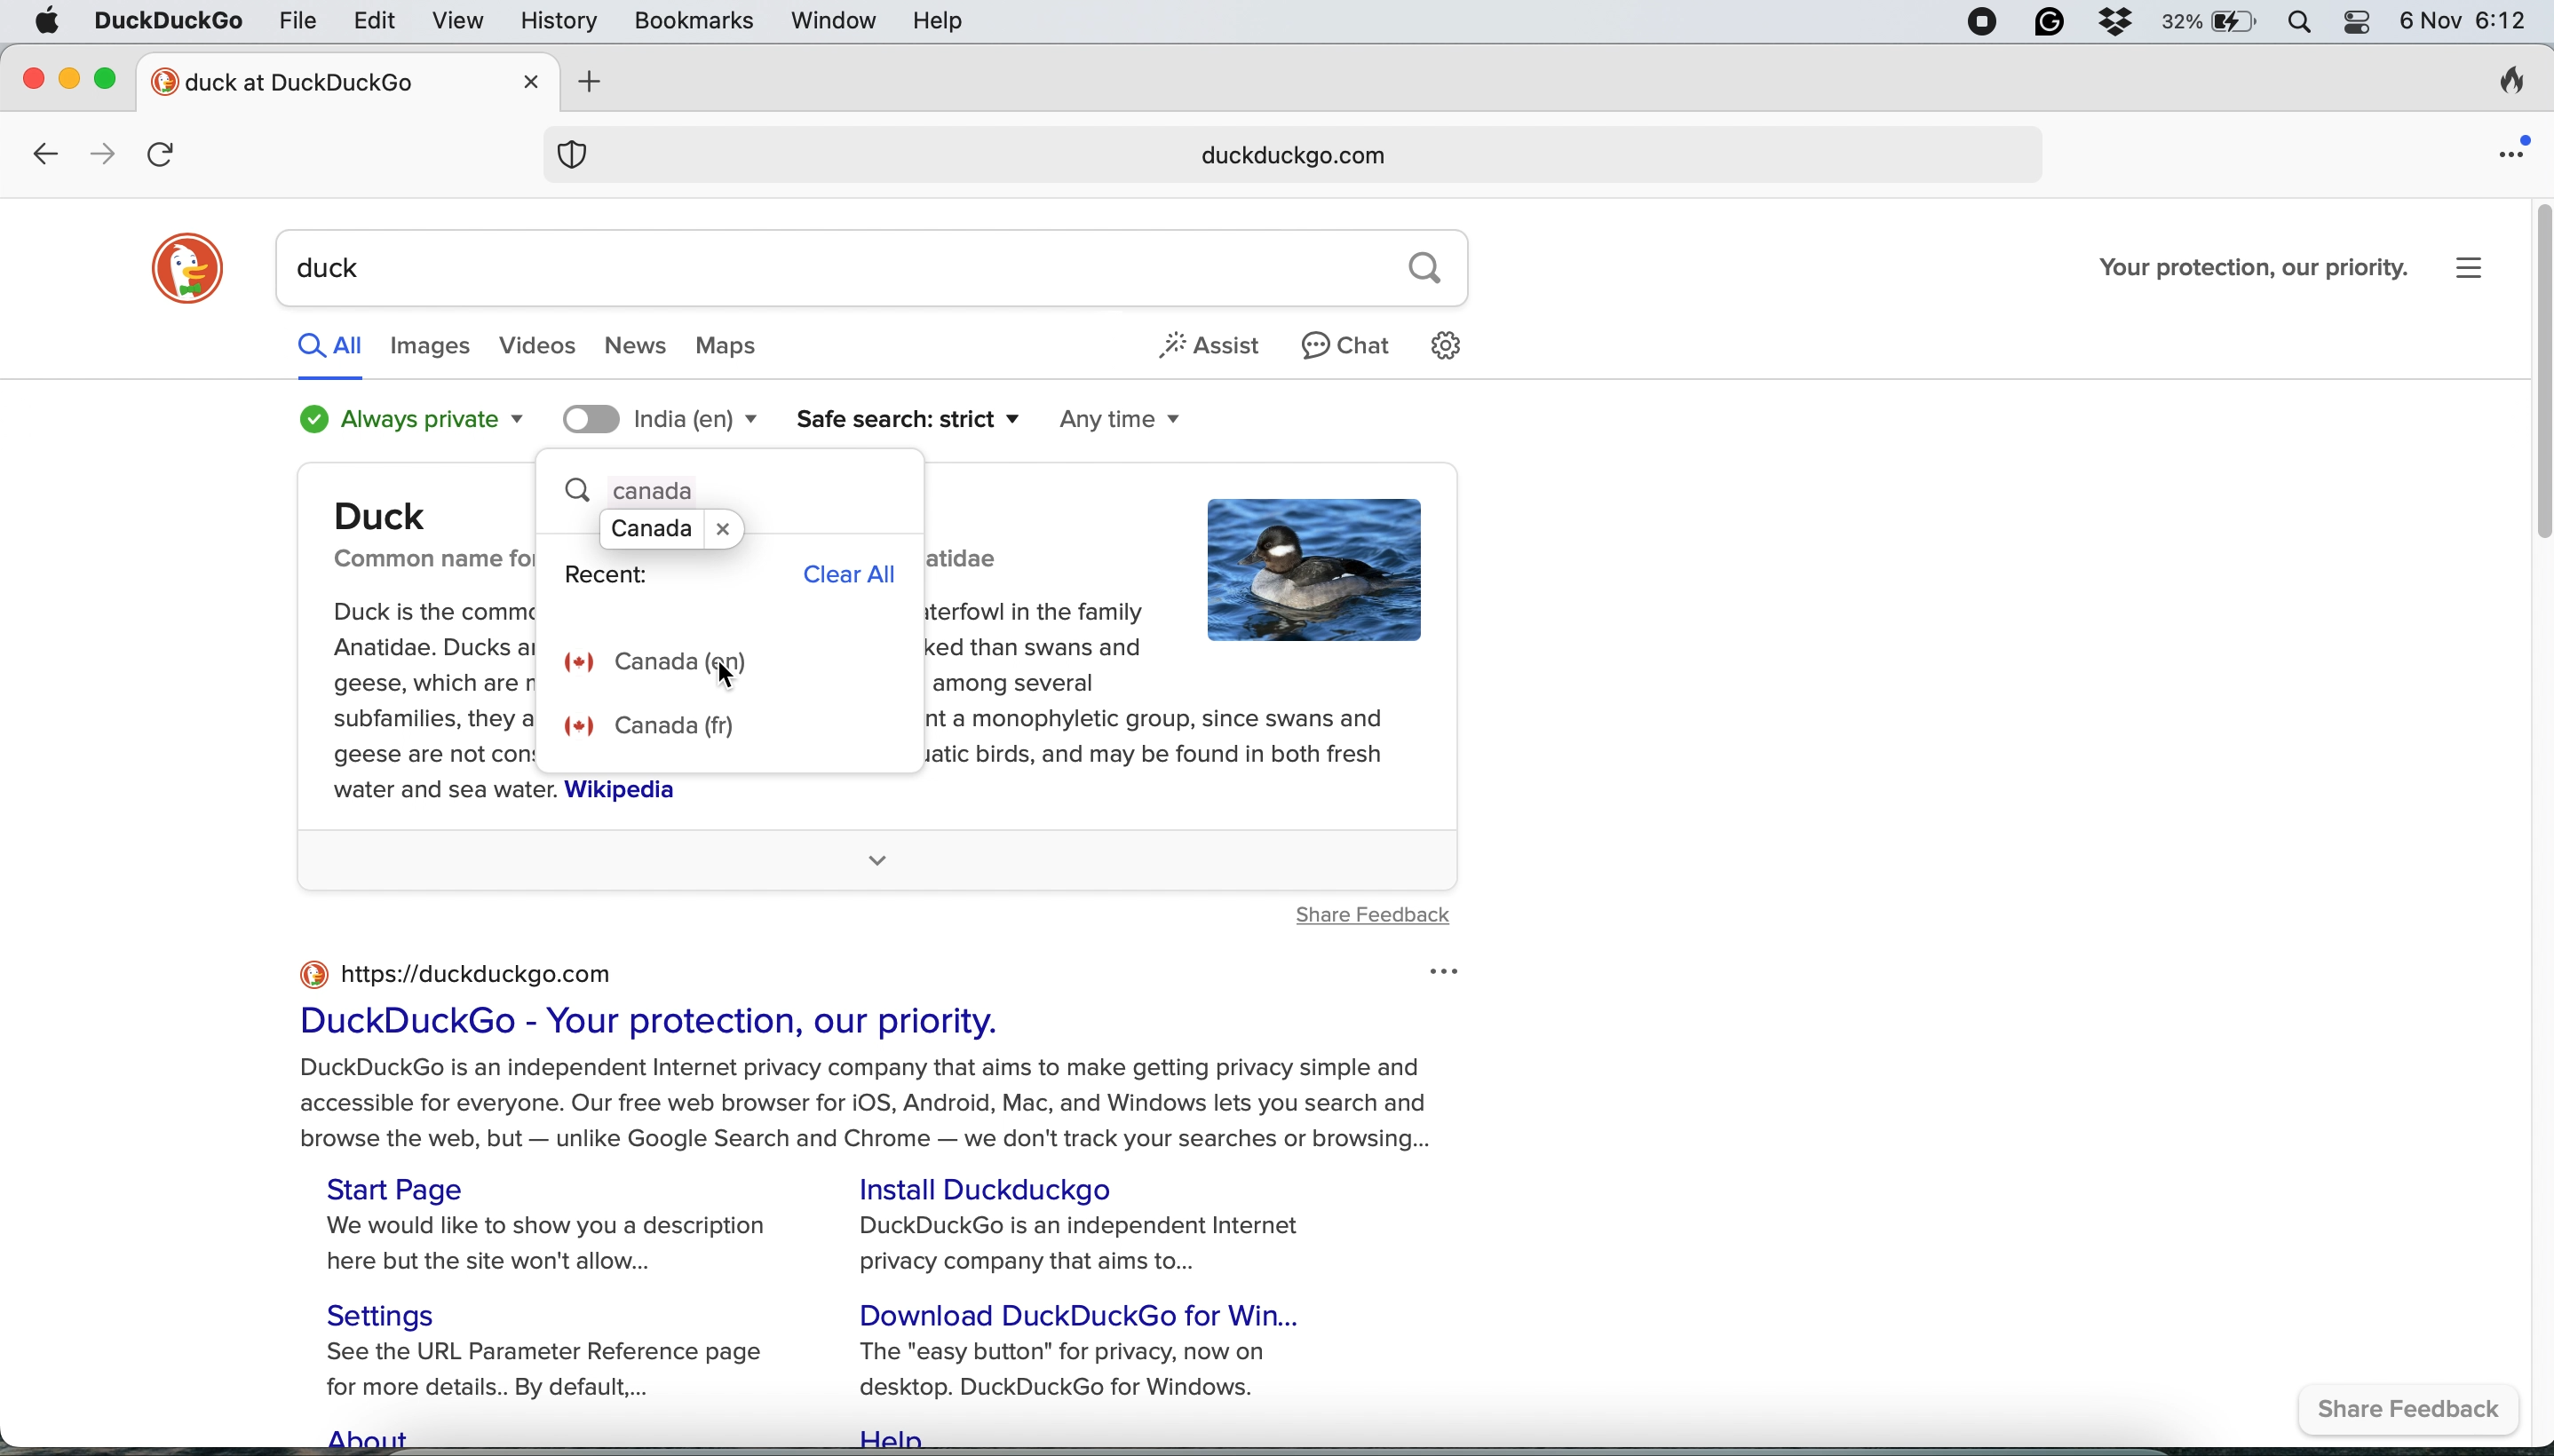 This screenshot has width=2554, height=1456. What do you see at coordinates (326, 81) in the screenshot?
I see `new tab` at bounding box center [326, 81].